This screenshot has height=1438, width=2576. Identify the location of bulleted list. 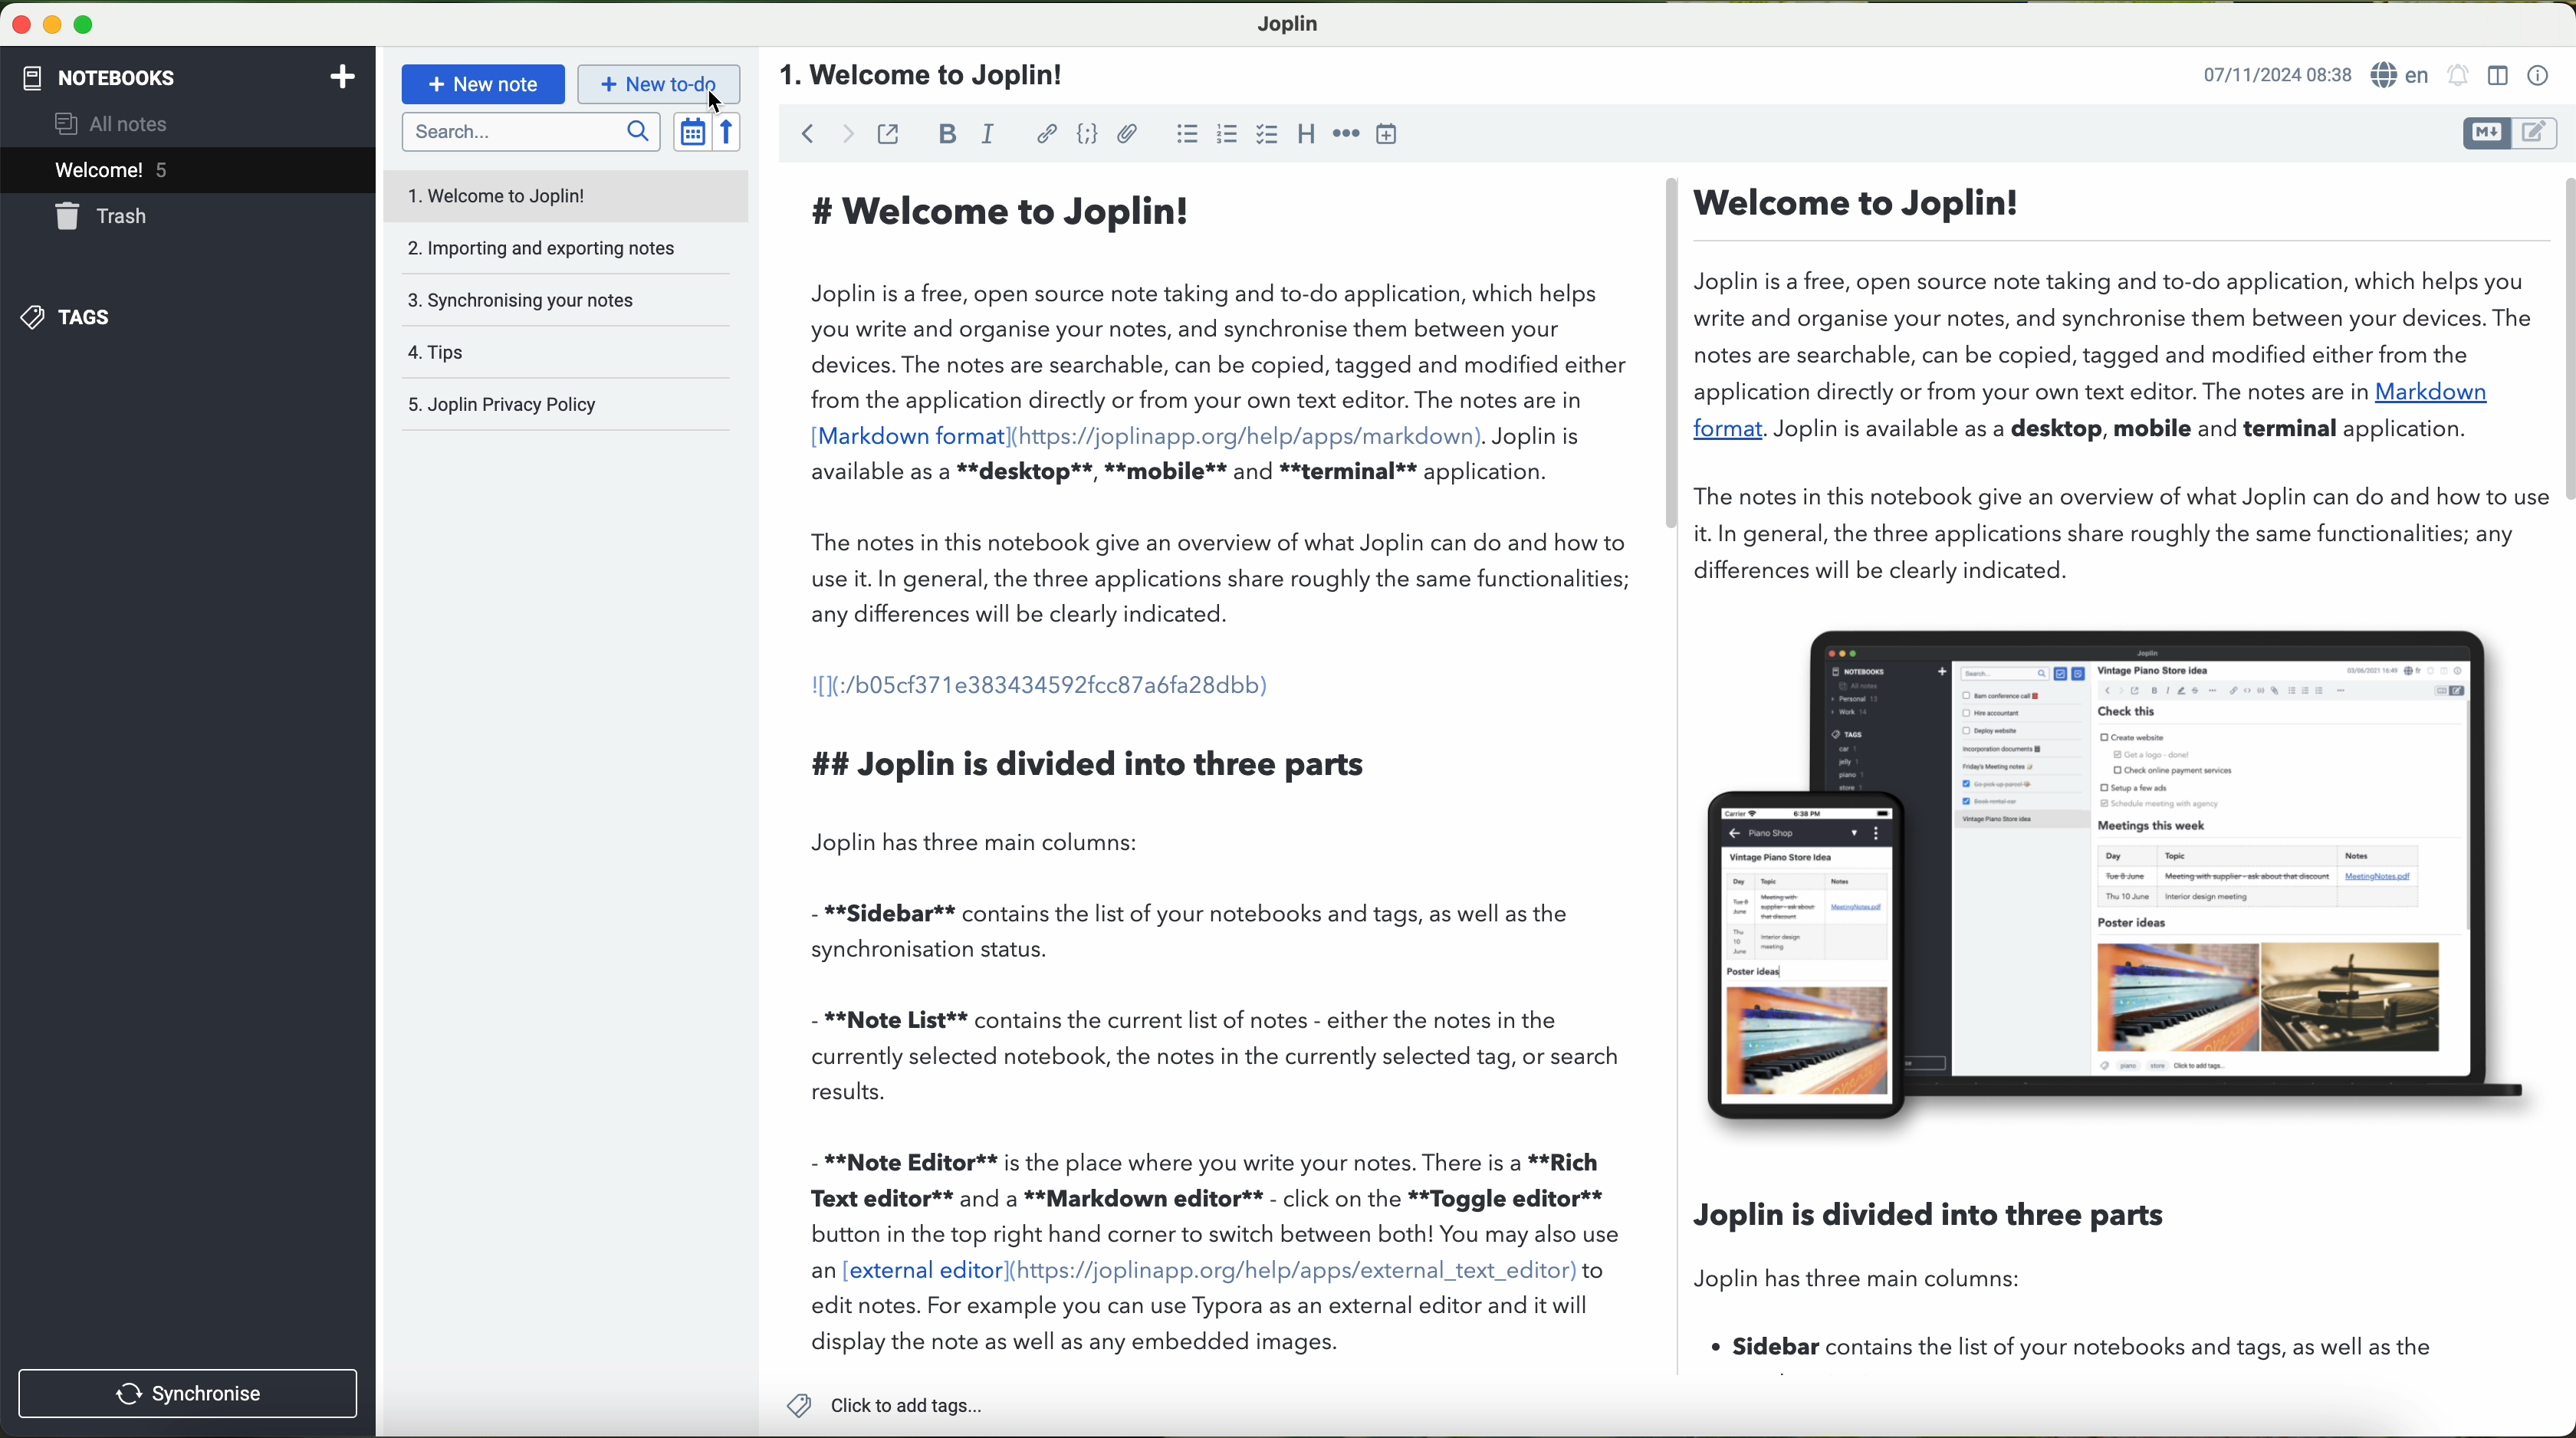
(1184, 134).